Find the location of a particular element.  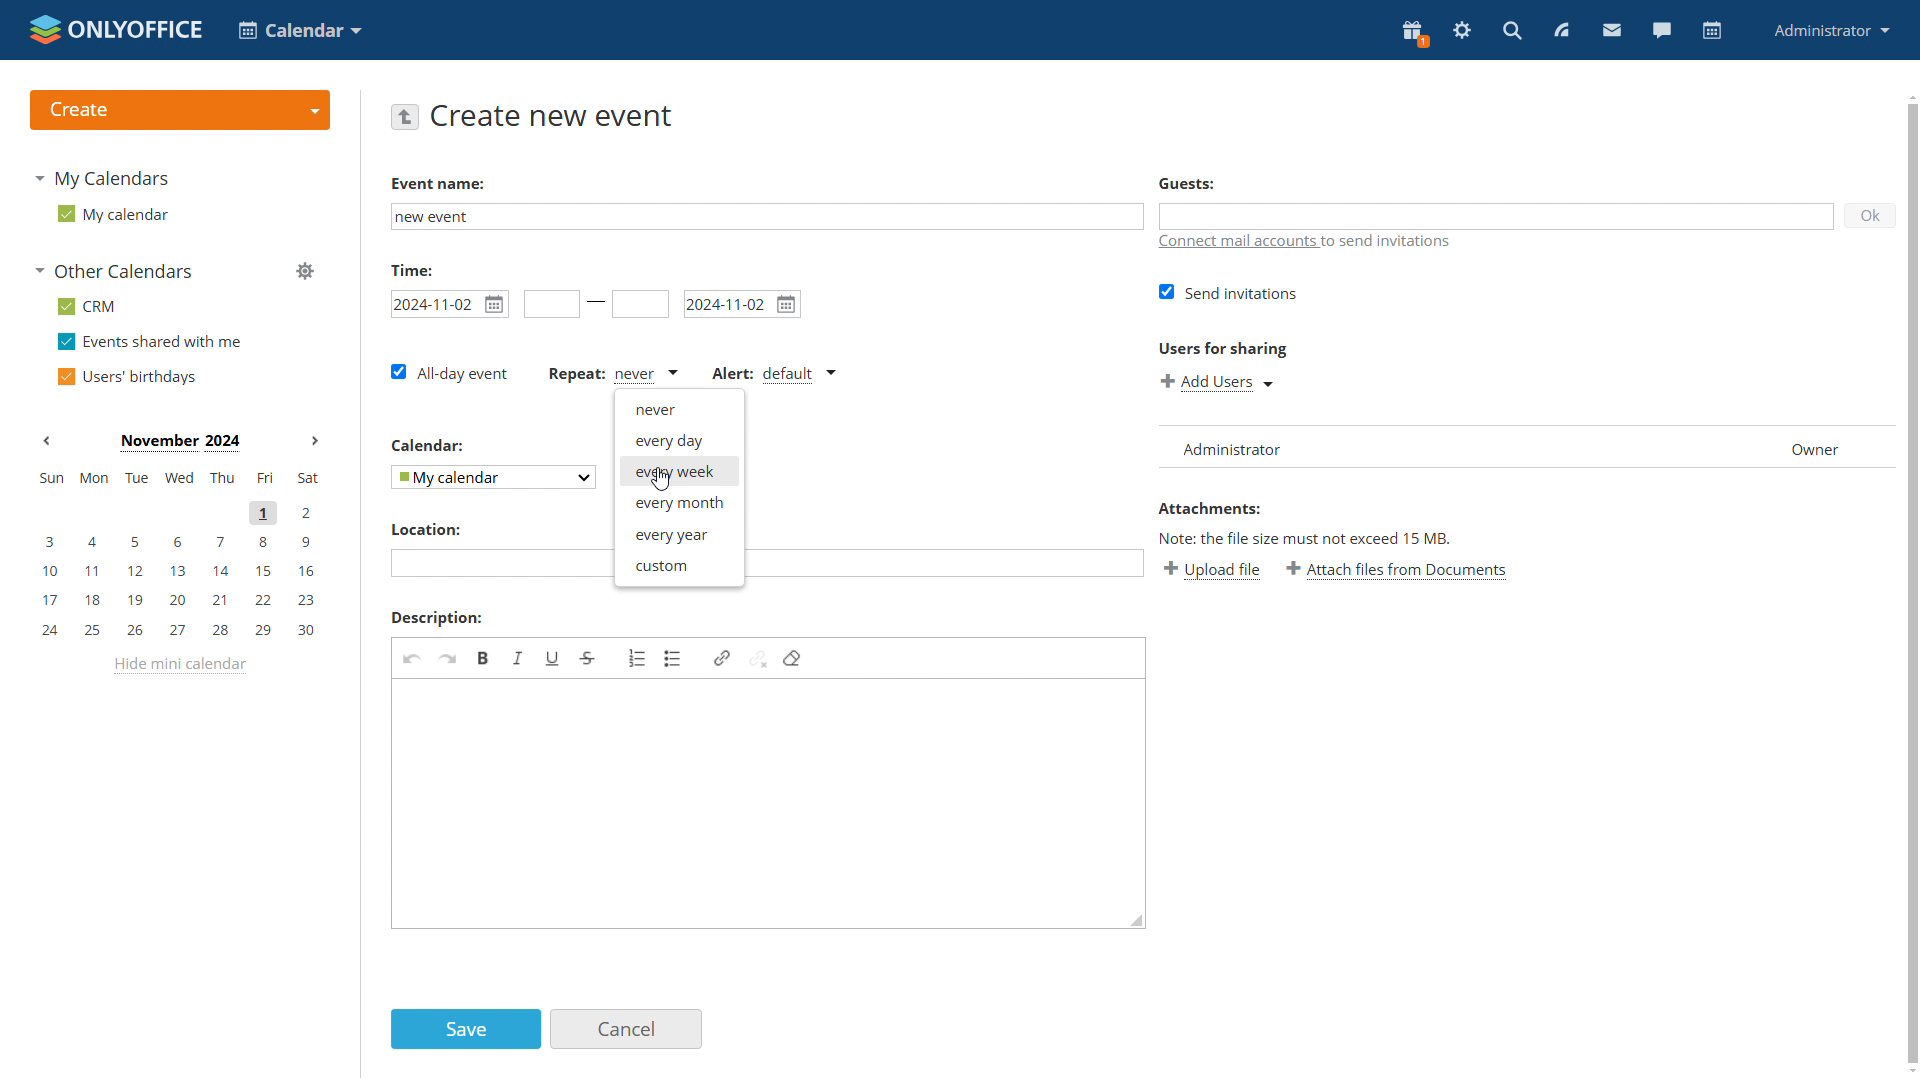

insert/remove bulleted list is located at coordinates (673, 658).